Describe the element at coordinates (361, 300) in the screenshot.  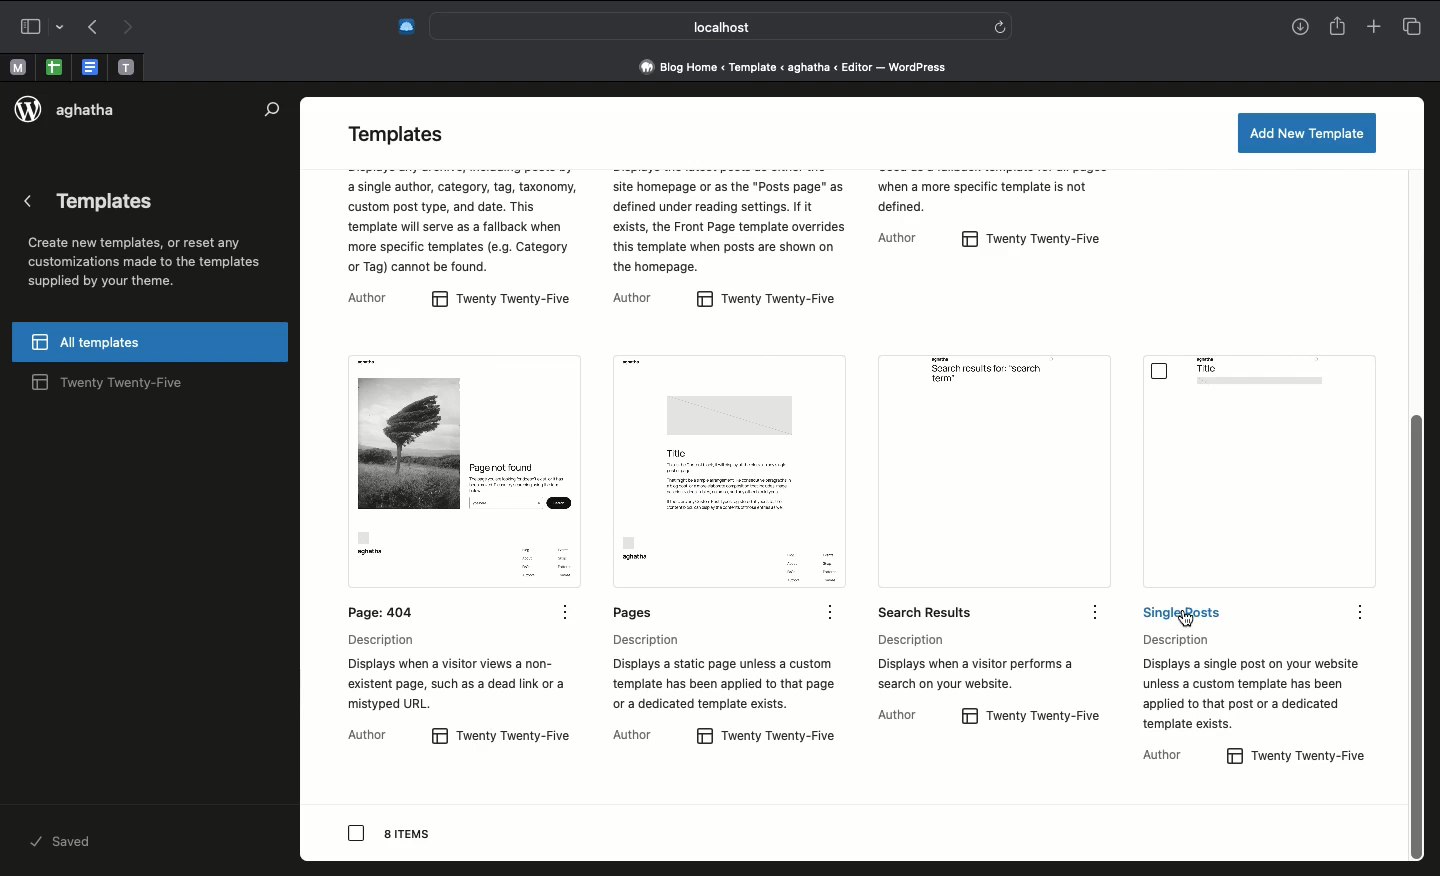
I see `author` at that location.